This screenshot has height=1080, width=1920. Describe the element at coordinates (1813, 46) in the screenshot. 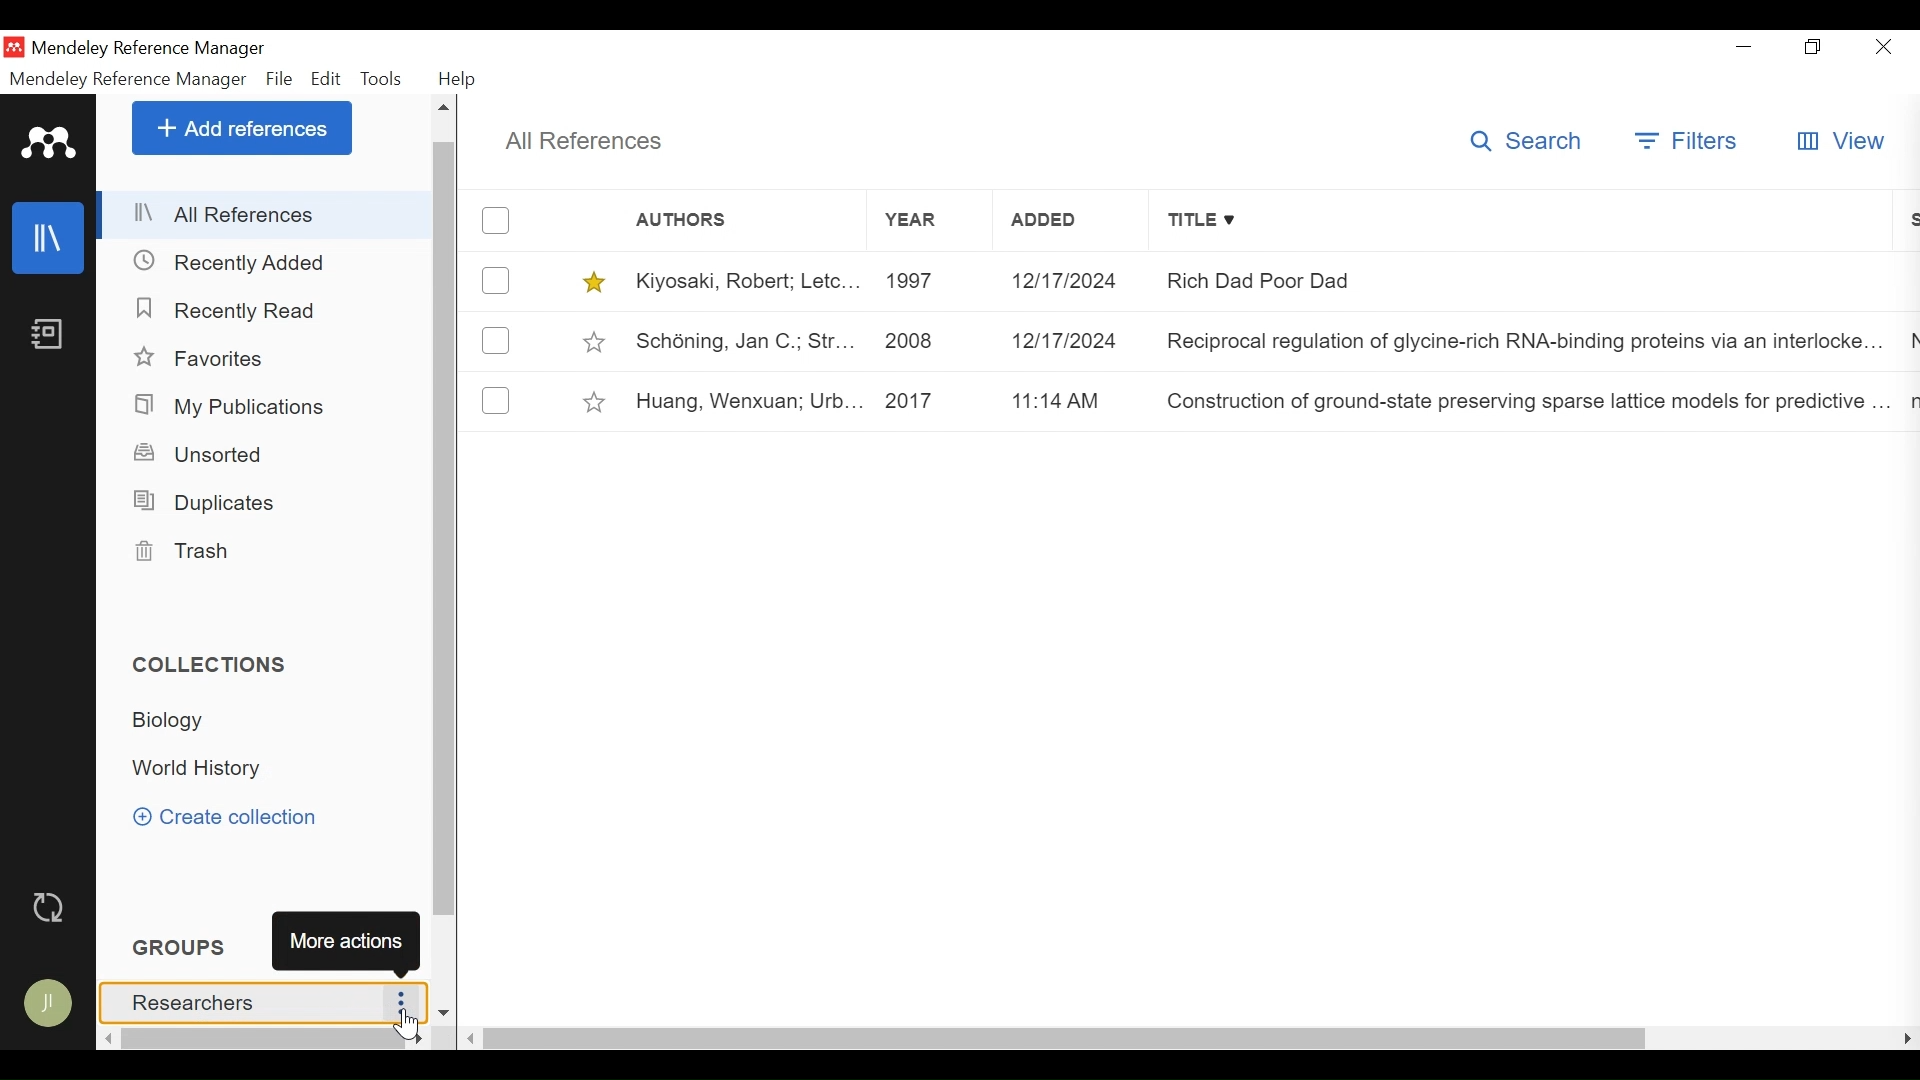

I see `Restore` at that location.